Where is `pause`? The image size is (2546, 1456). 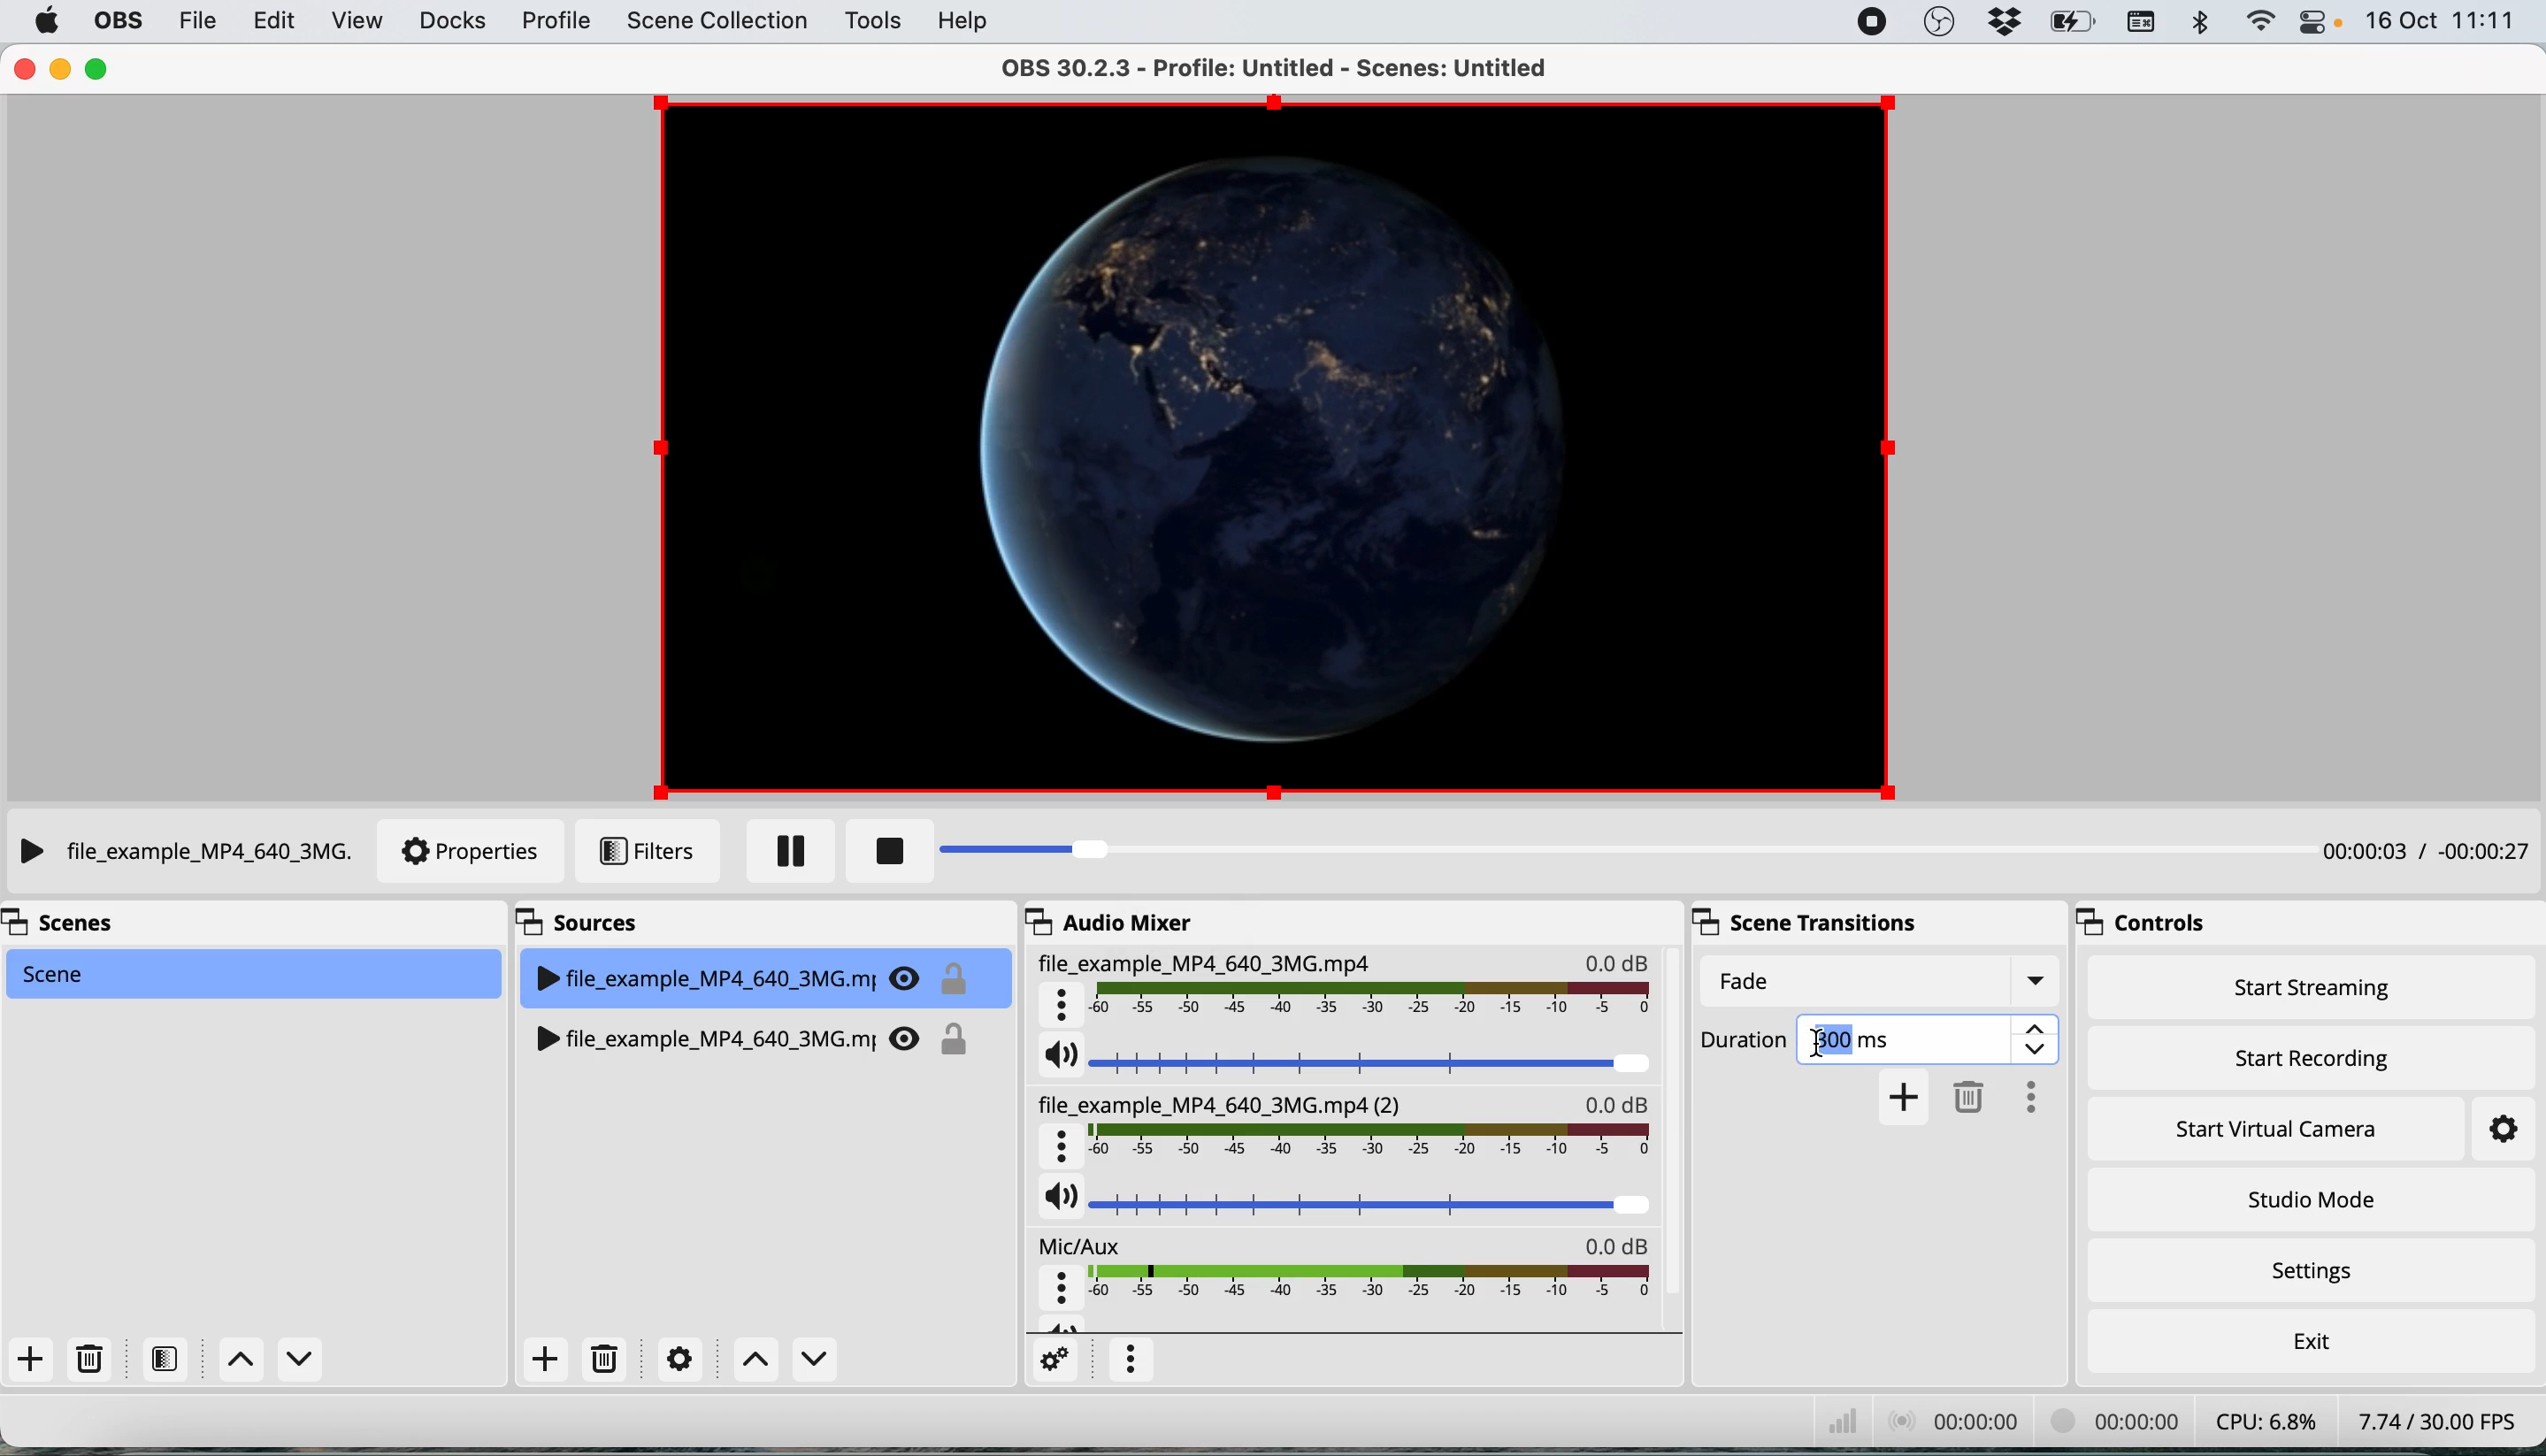
pause is located at coordinates (788, 850).